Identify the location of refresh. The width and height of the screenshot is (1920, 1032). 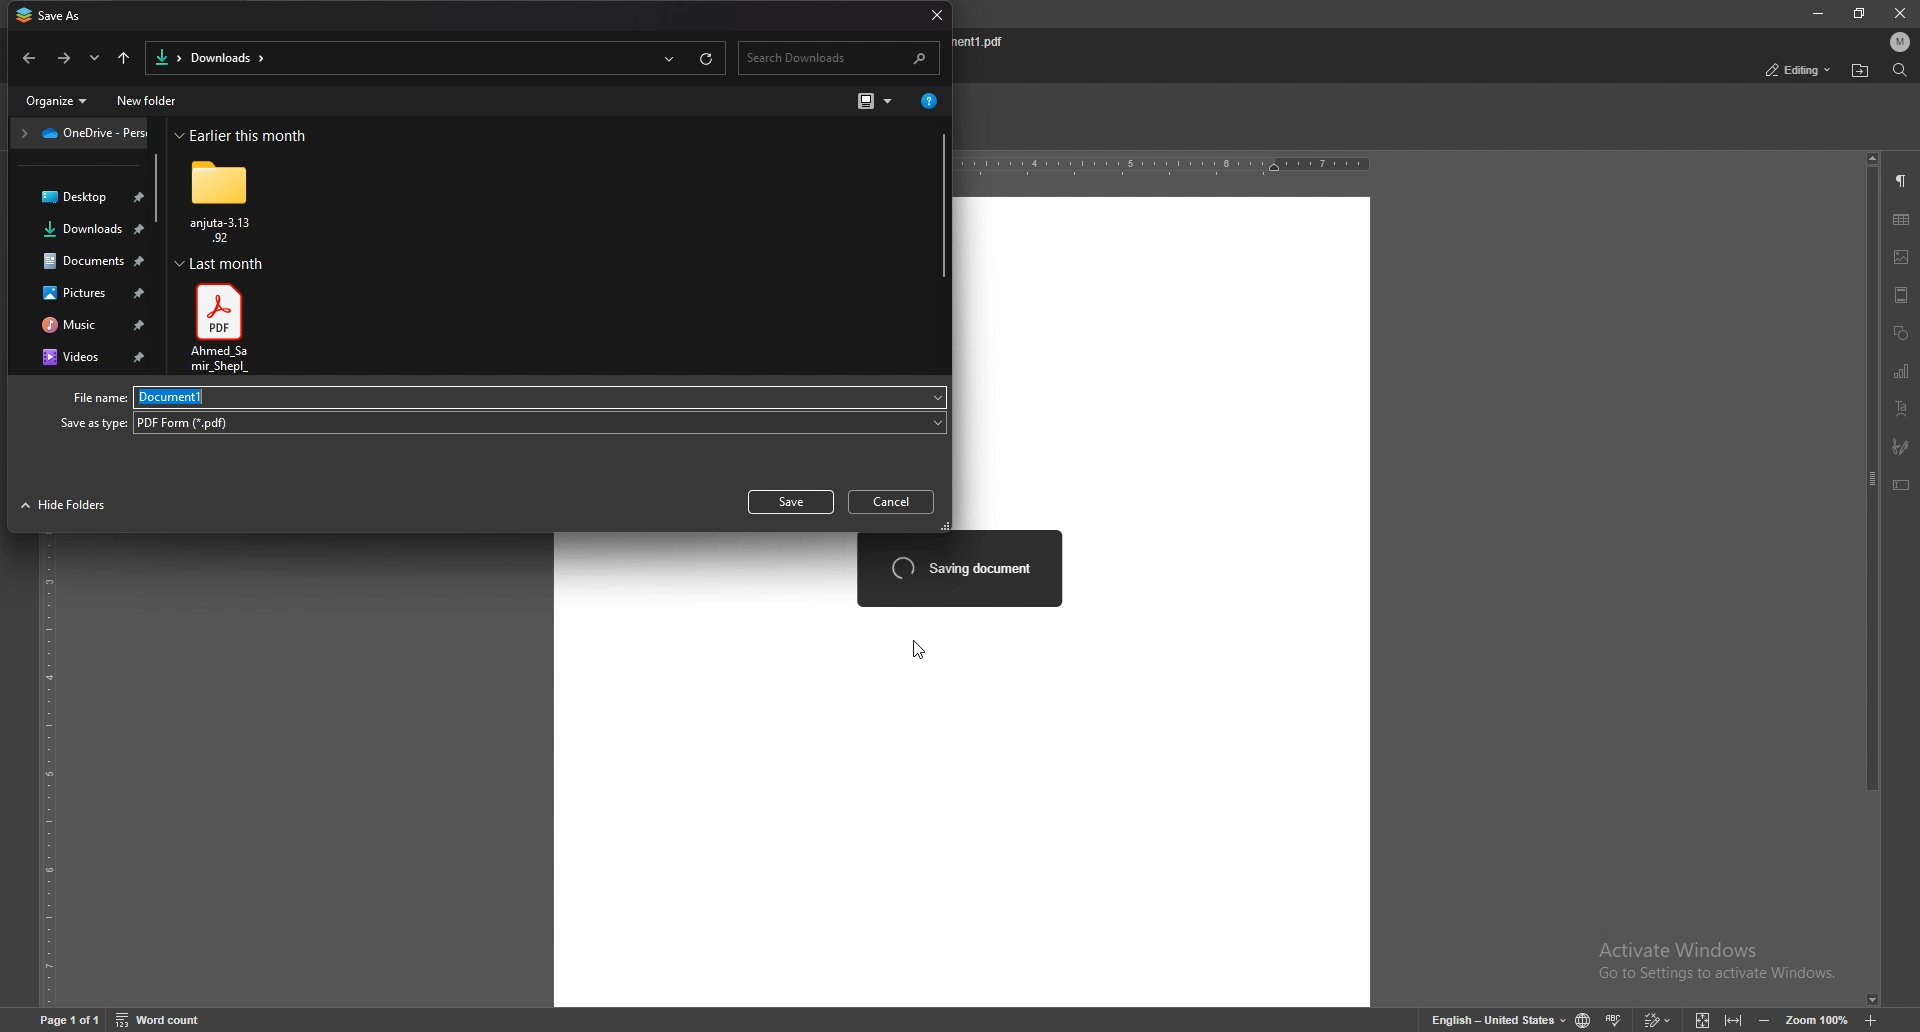
(707, 58).